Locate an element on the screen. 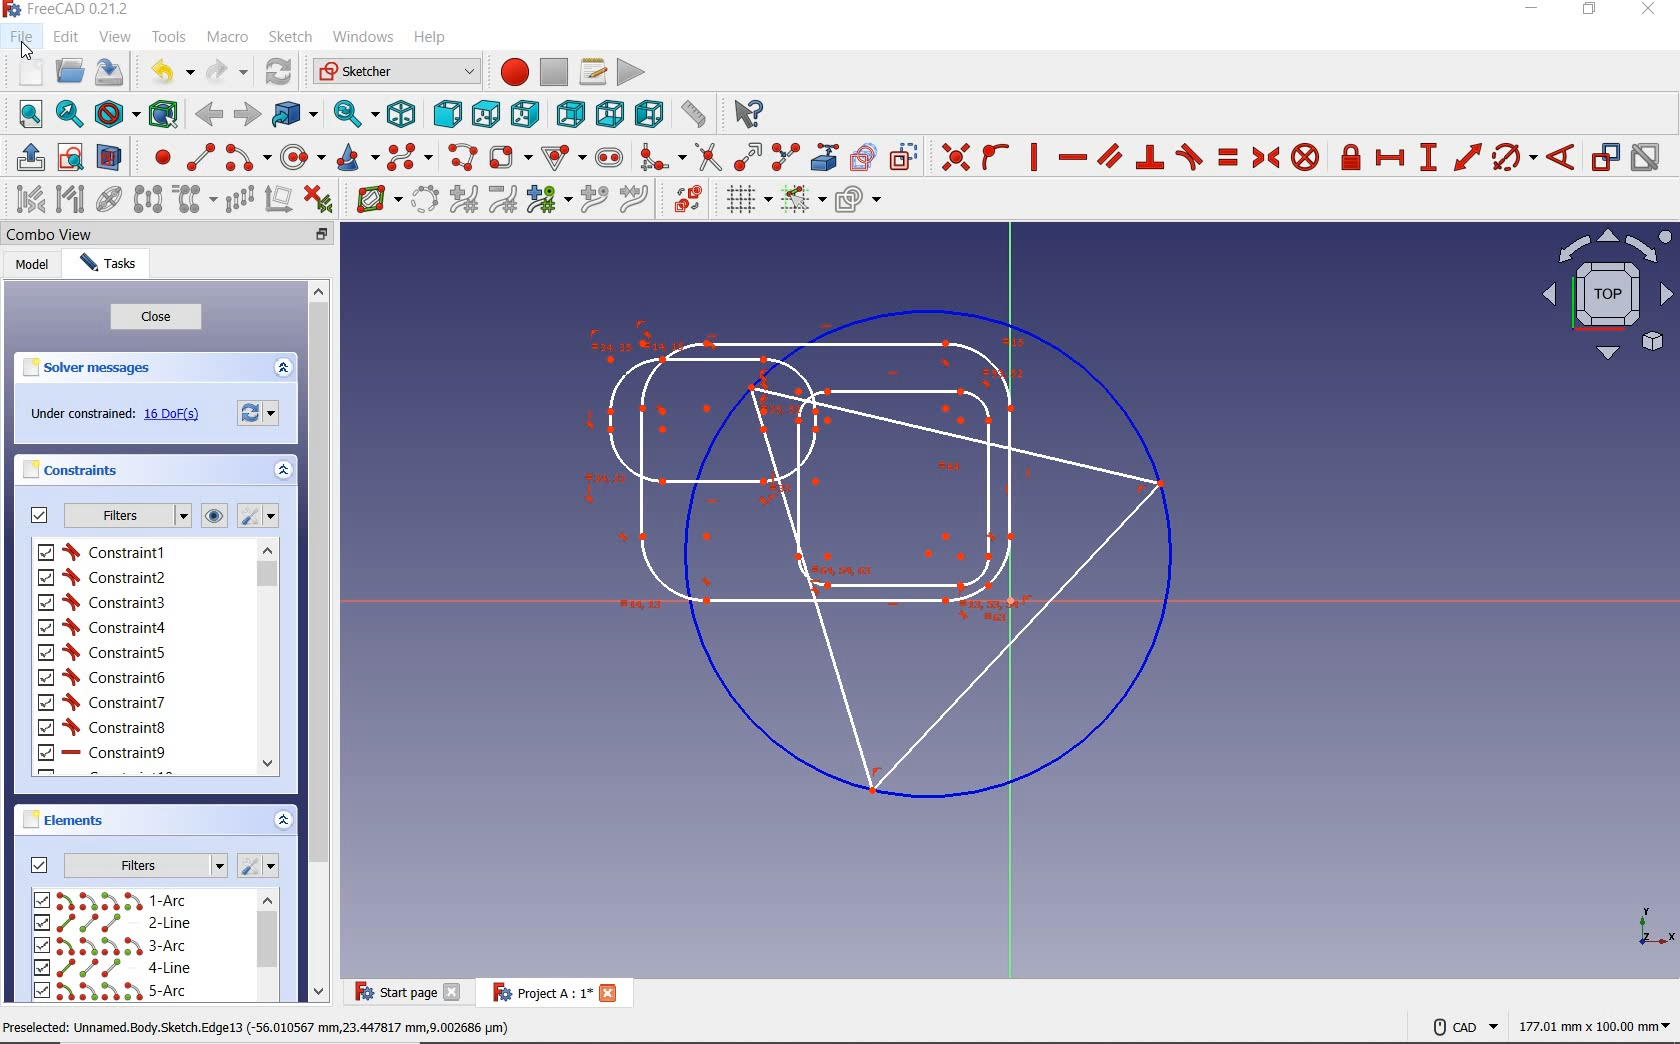  expand is located at coordinates (283, 470).